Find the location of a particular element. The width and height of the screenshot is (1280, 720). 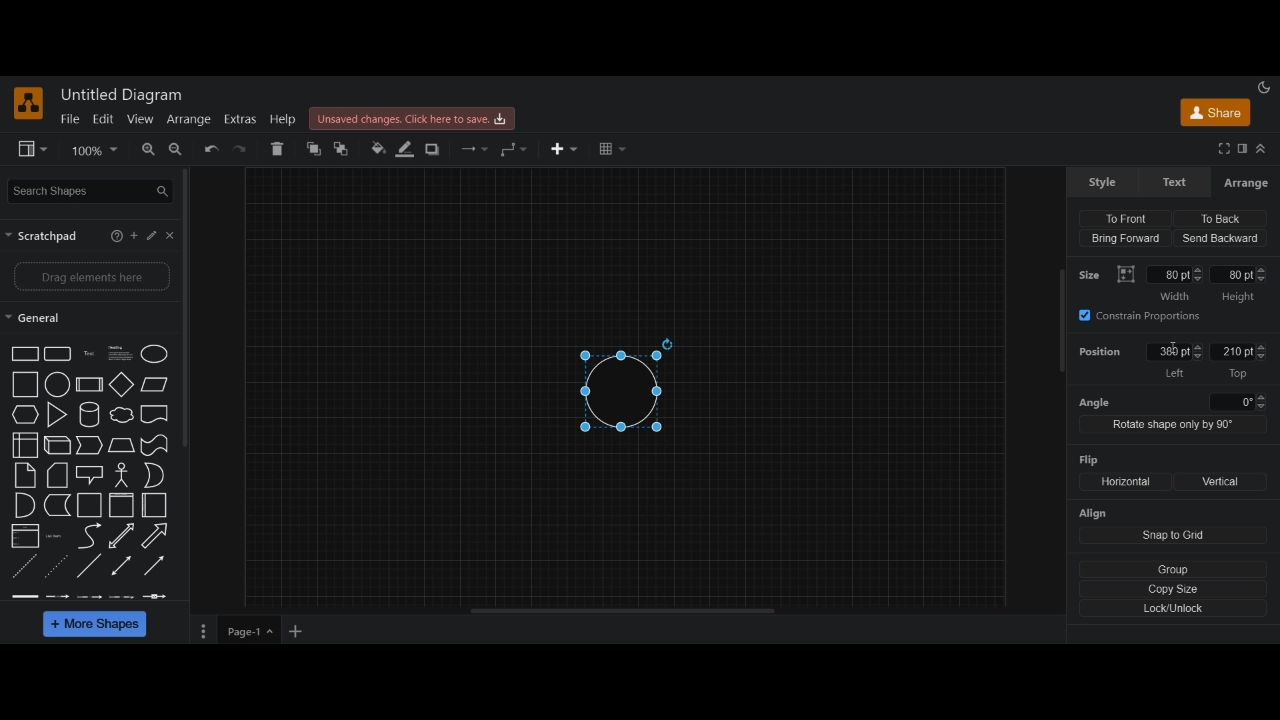

Circle is located at coordinates (58, 384).